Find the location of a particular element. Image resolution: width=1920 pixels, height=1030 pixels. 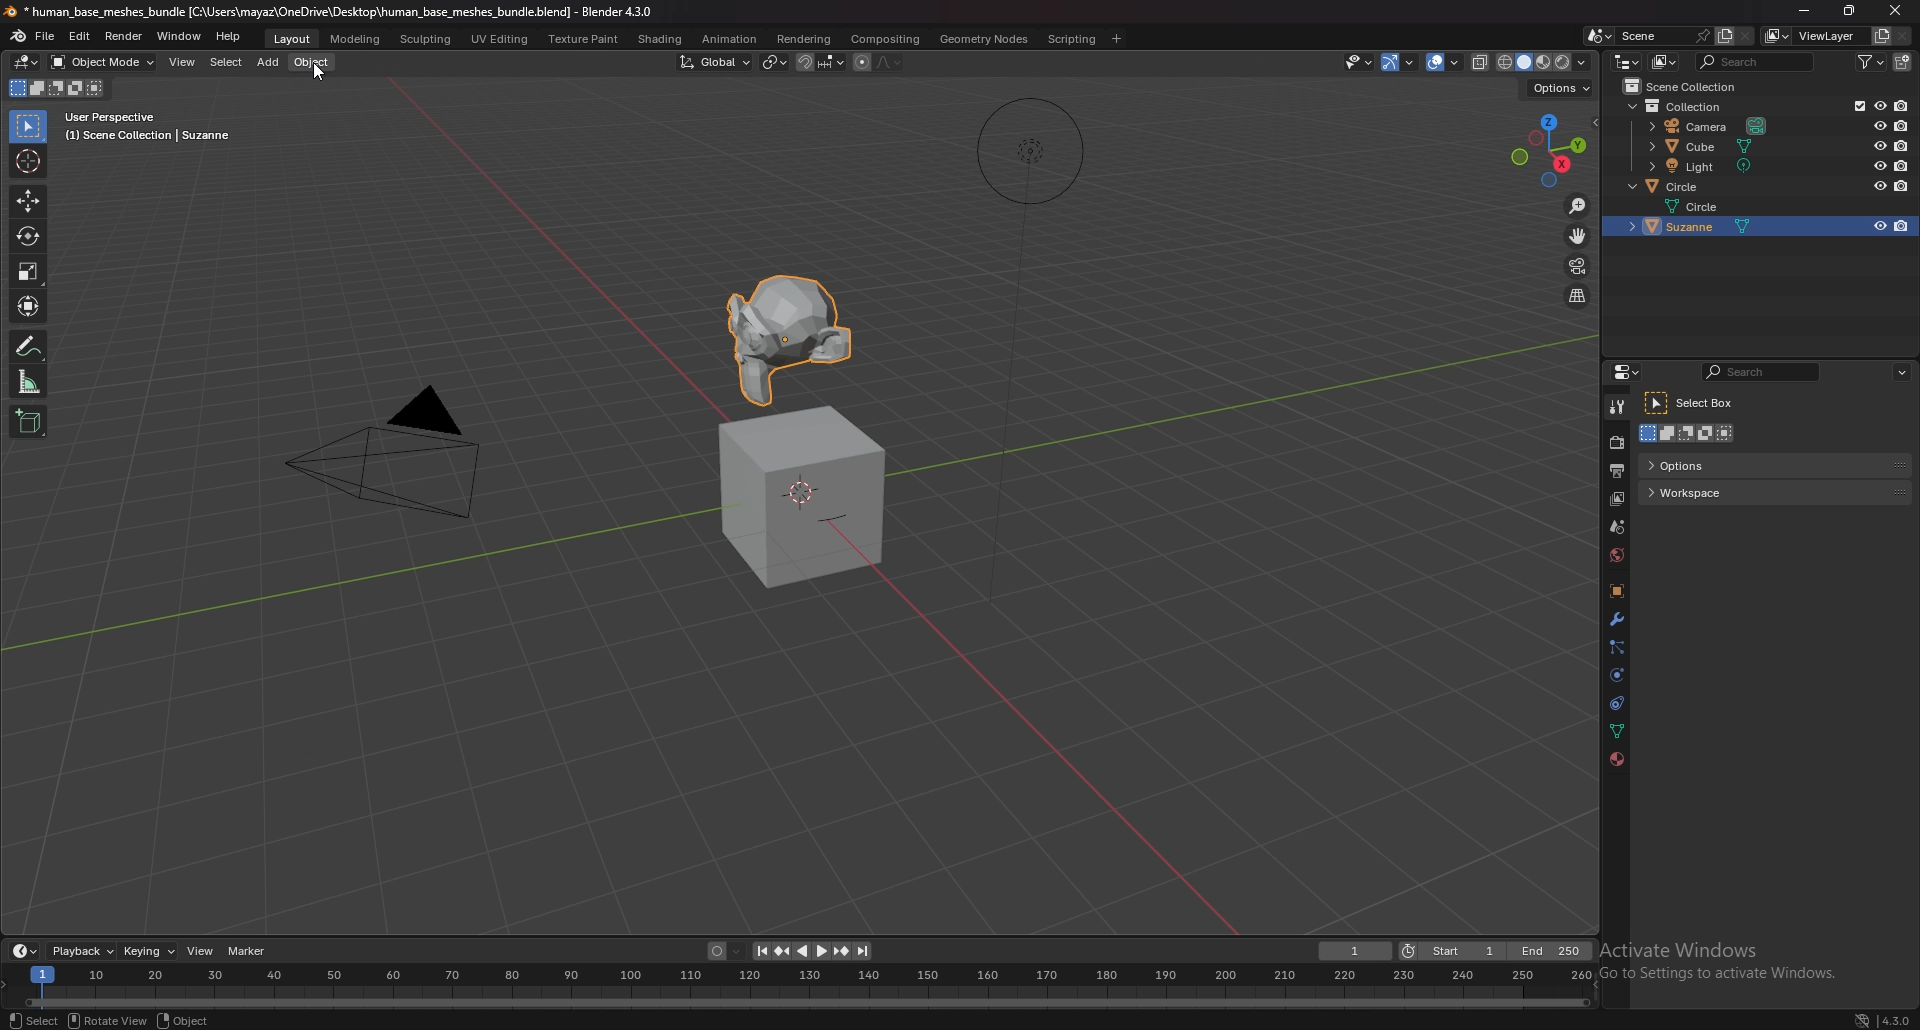

modifier is located at coordinates (1617, 620).